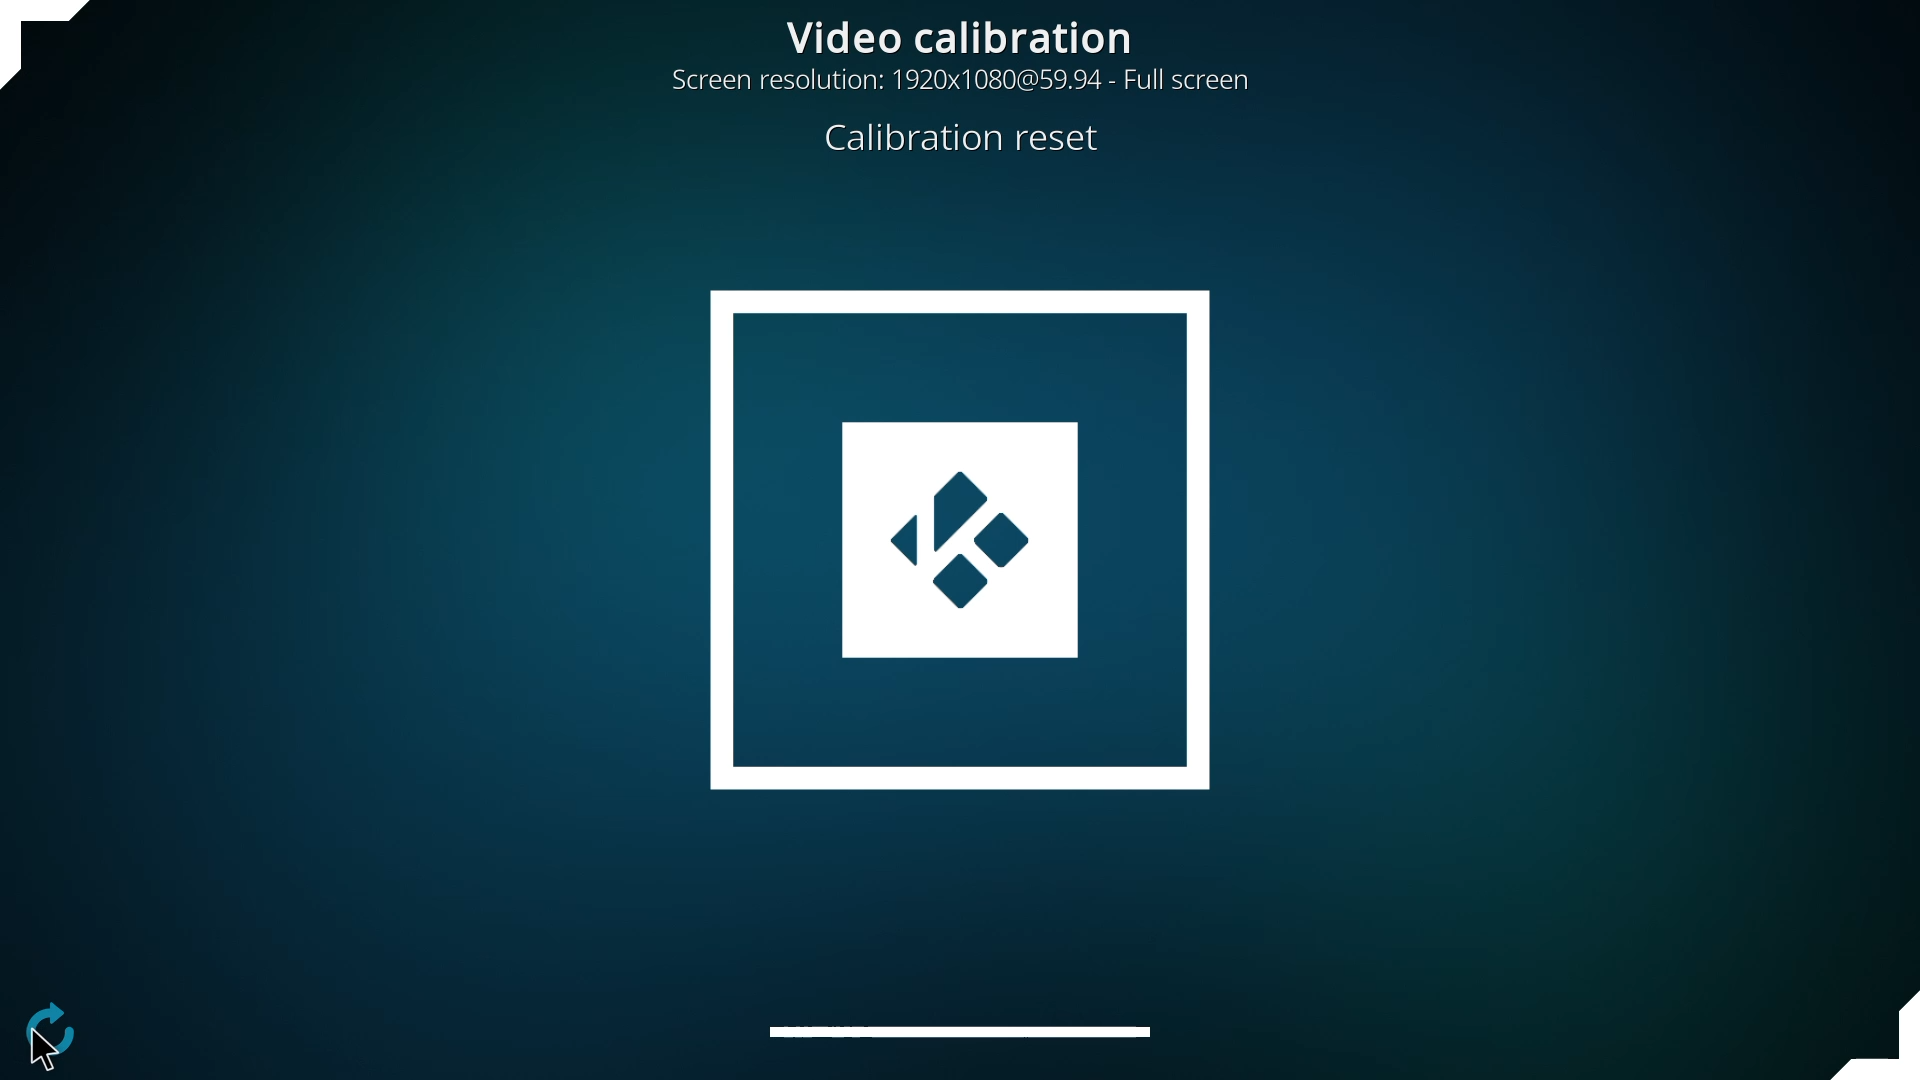 This screenshot has height=1080, width=1920. What do you see at coordinates (974, 1030) in the screenshot?
I see `adjust subtitles` at bounding box center [974, 1030].